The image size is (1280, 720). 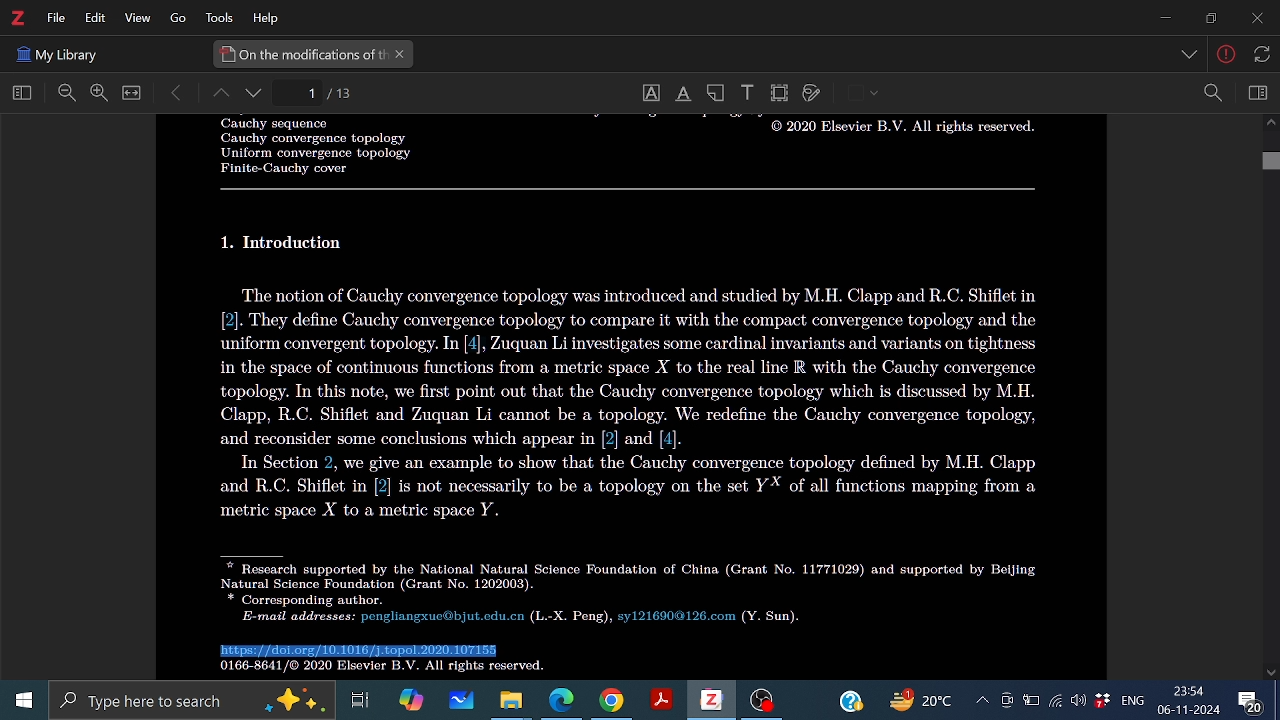 What do you see at coordinates (1270, 125) in the screenshot?
I see `Move up` at bounding box center [1270, 125].